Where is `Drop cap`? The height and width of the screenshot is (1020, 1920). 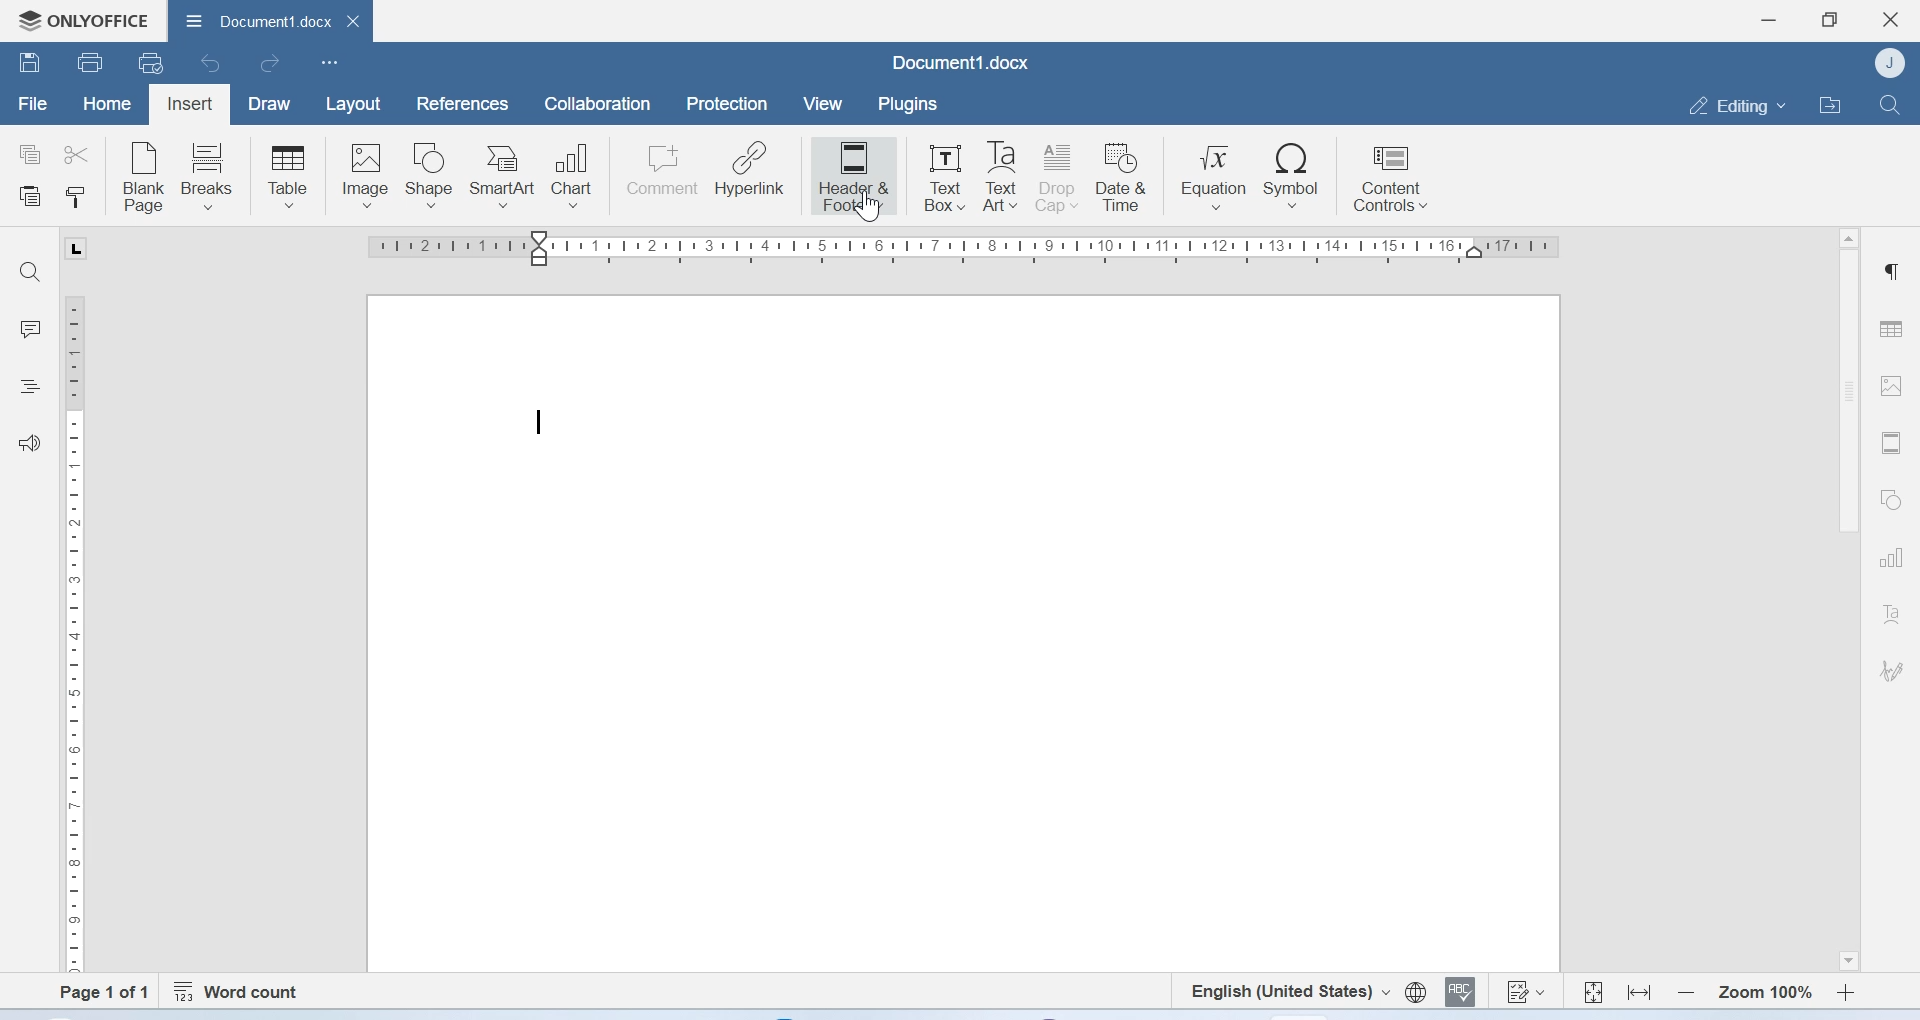
Drop cap is located at coordinates (1059, 177).